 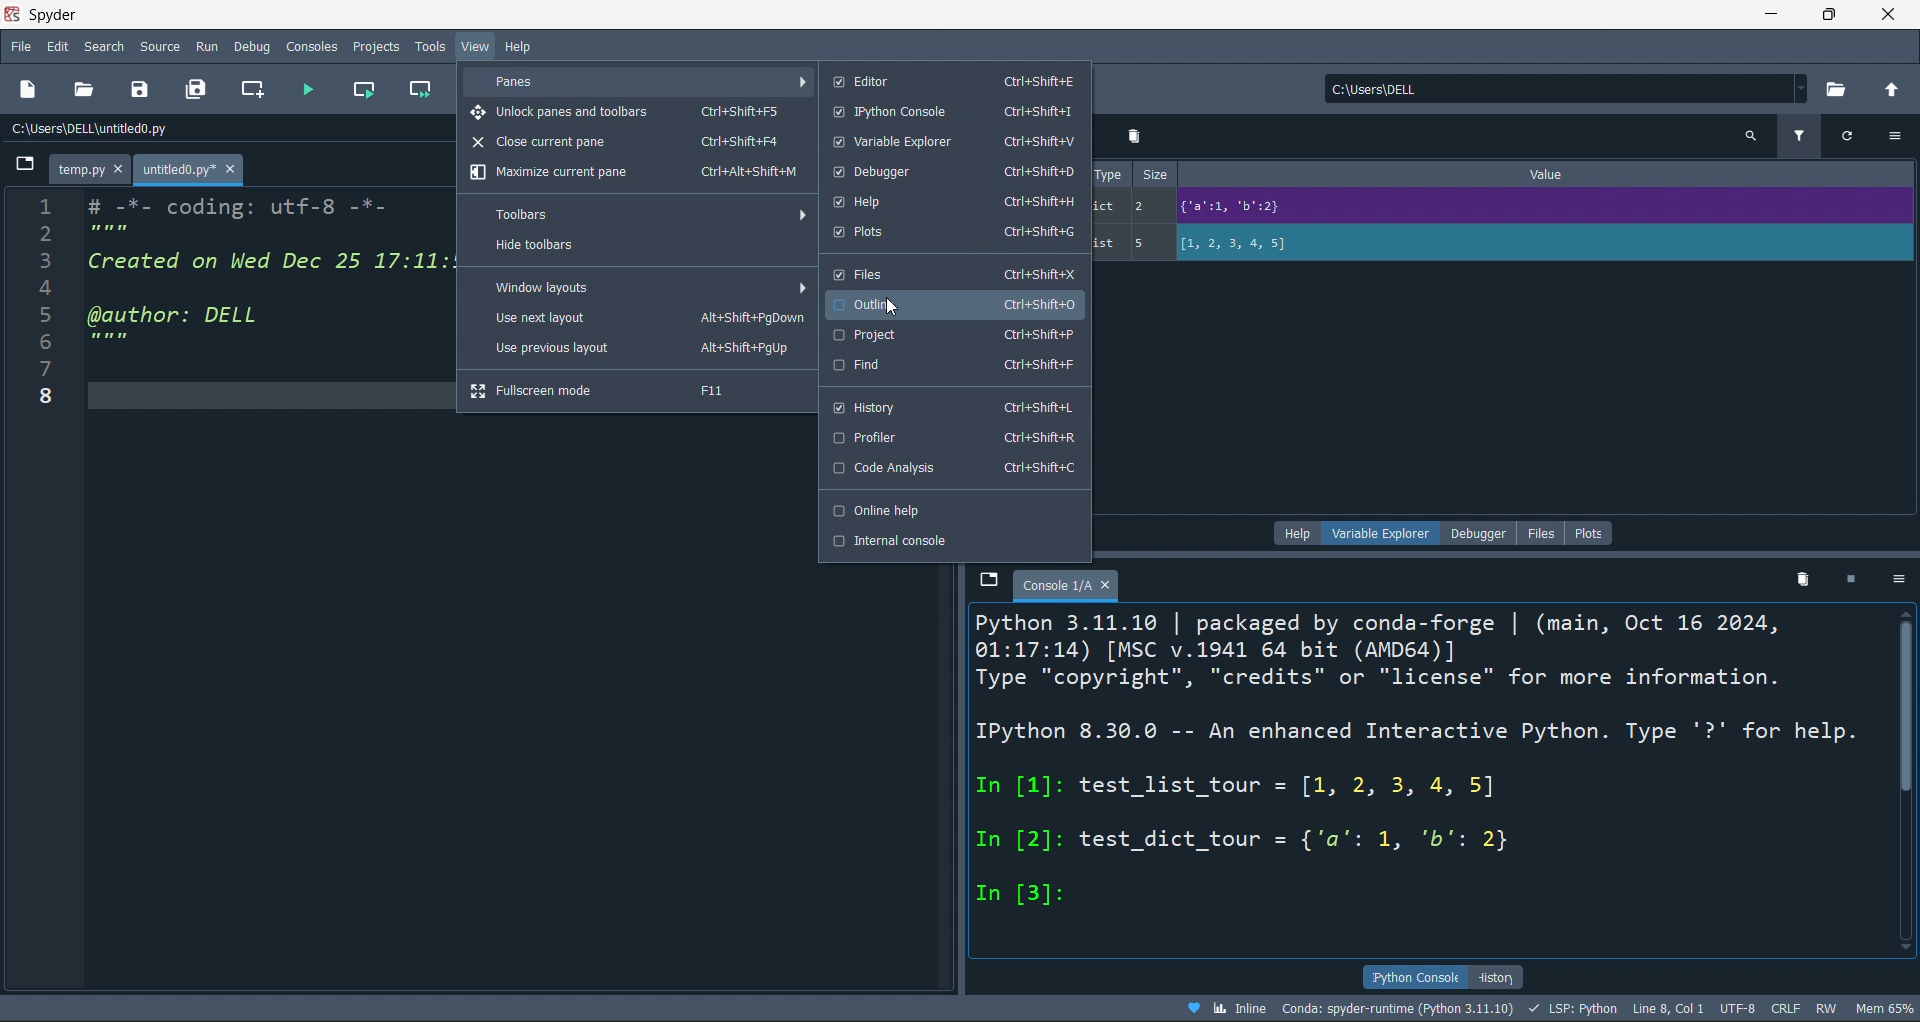 What do you see at coordinates (634, 175) in the screenshot?
I see `maximize current pane` at bounding box center [634, 175].